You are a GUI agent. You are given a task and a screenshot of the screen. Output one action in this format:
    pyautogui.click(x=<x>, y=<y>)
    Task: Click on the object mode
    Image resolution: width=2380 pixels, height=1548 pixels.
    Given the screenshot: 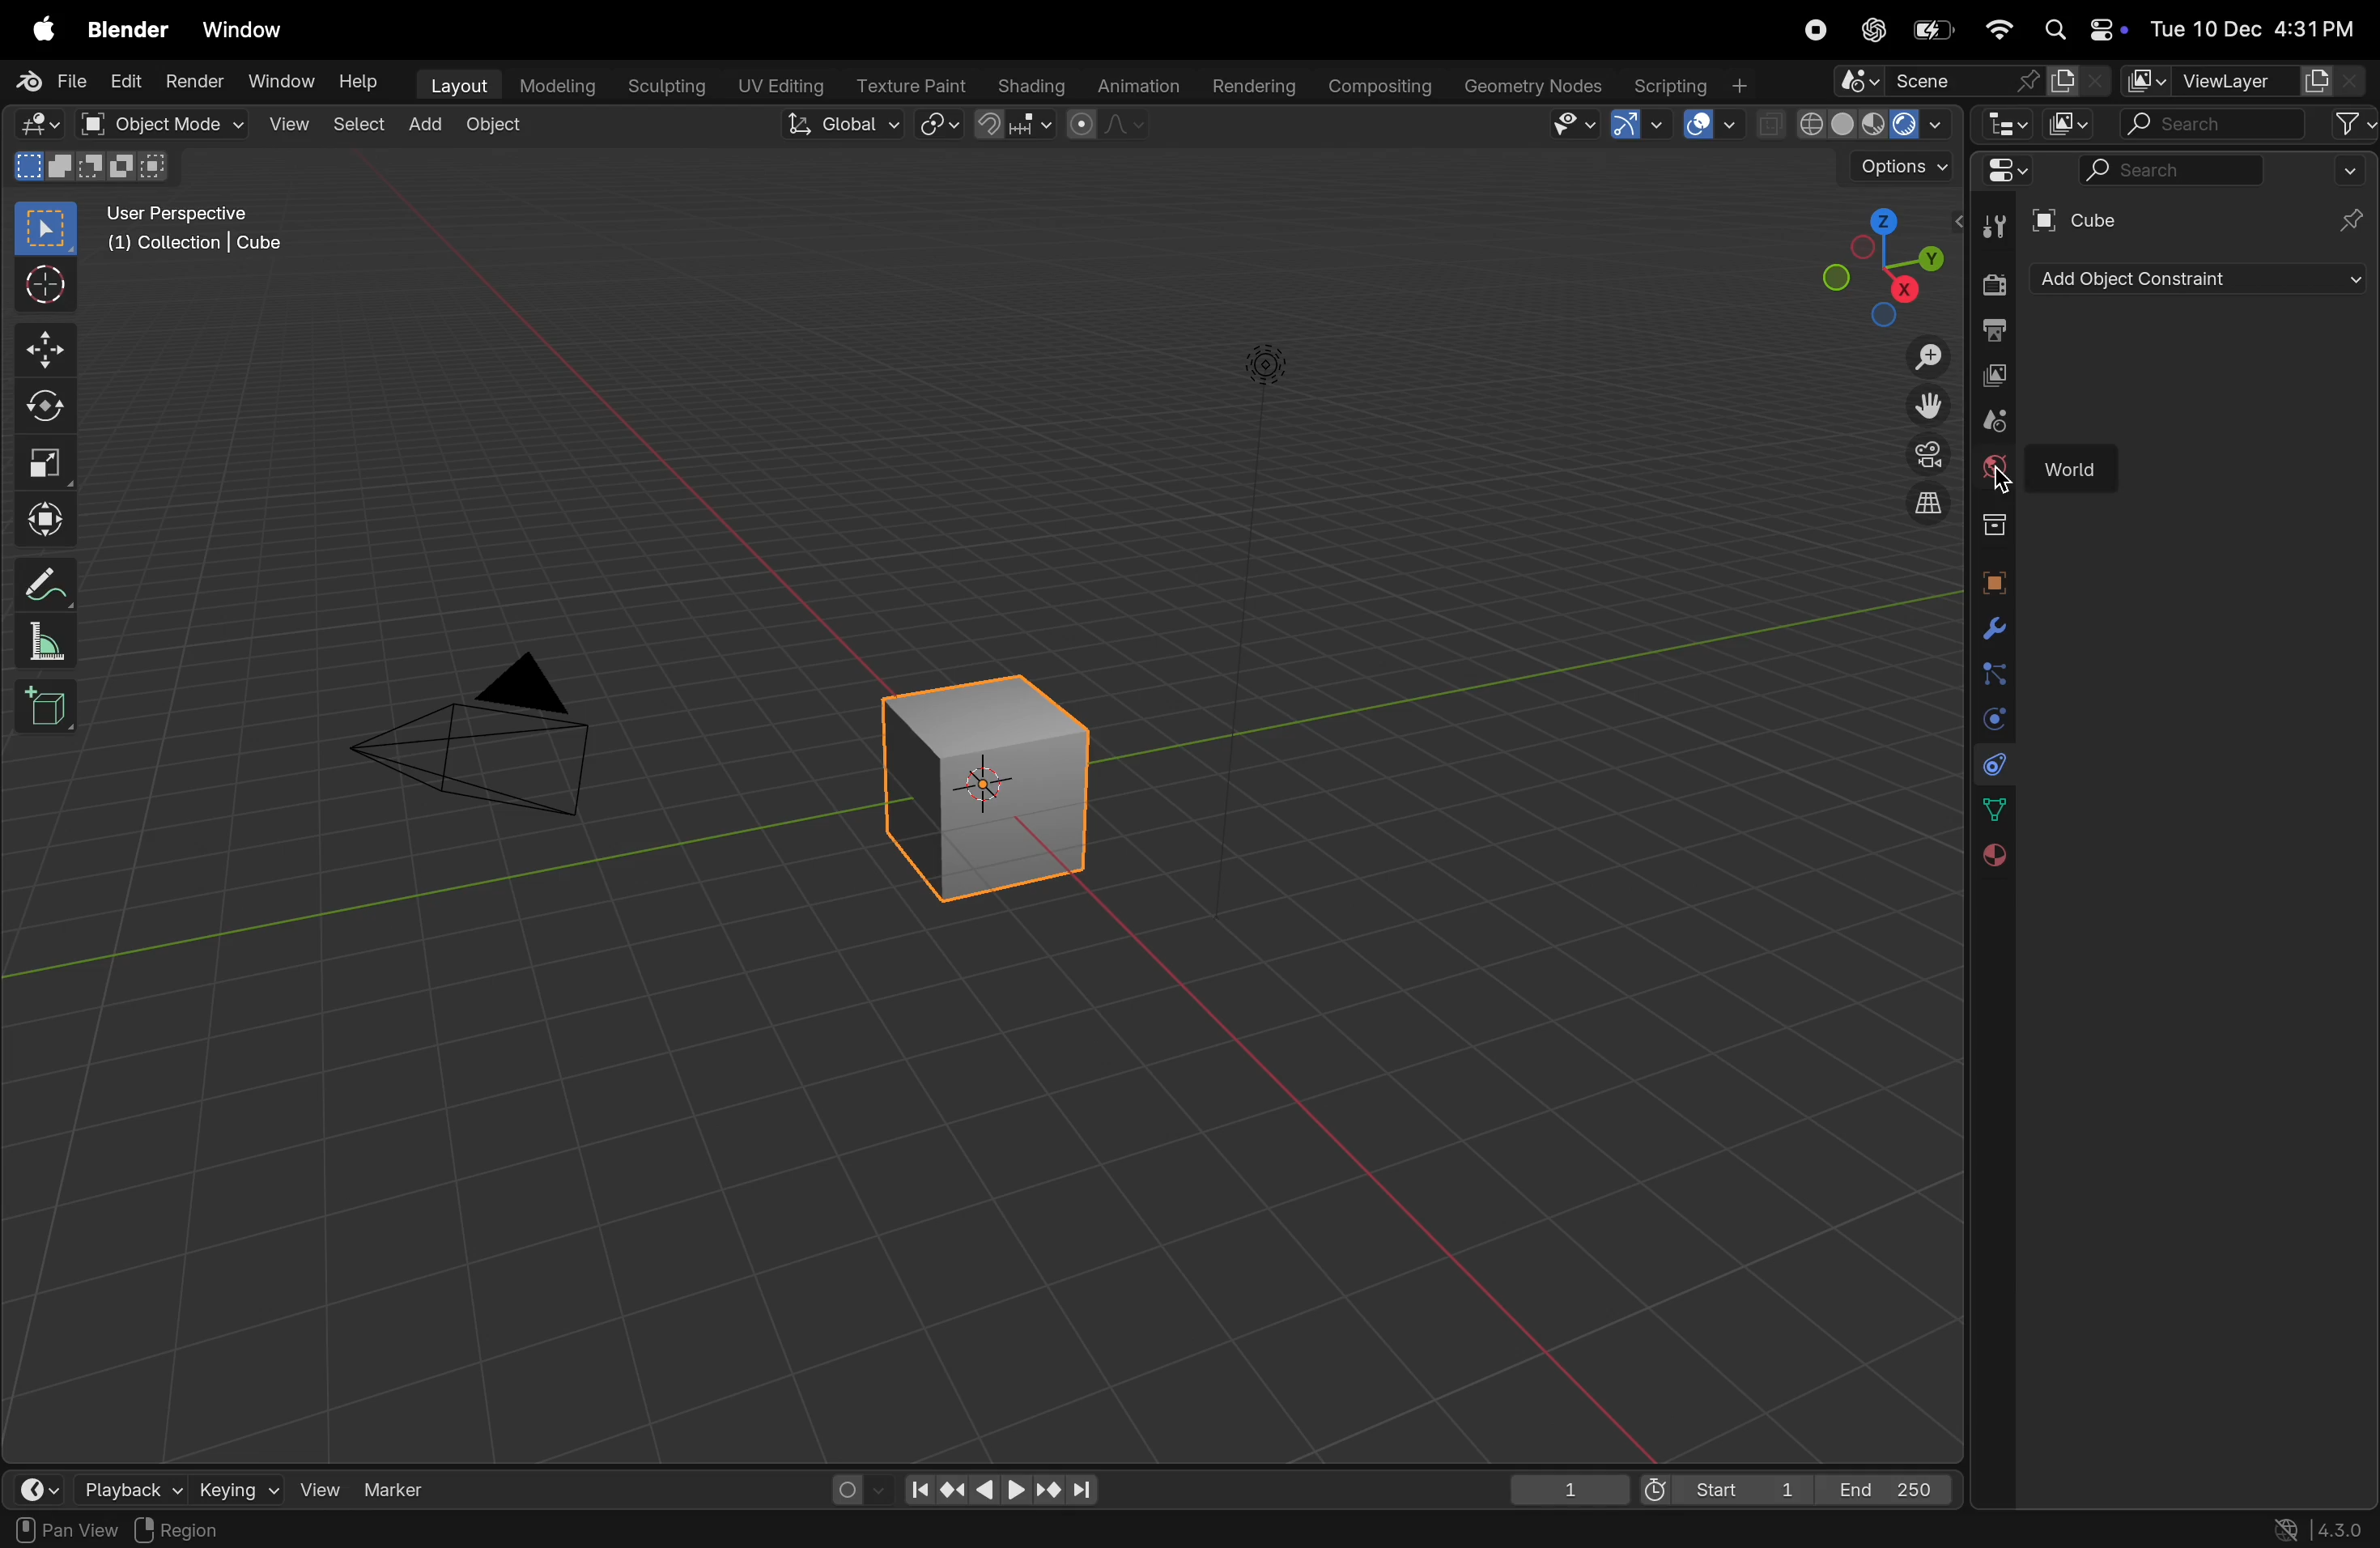 What is the action you would take?
    pyautogui.click(x=166, y=124)
    